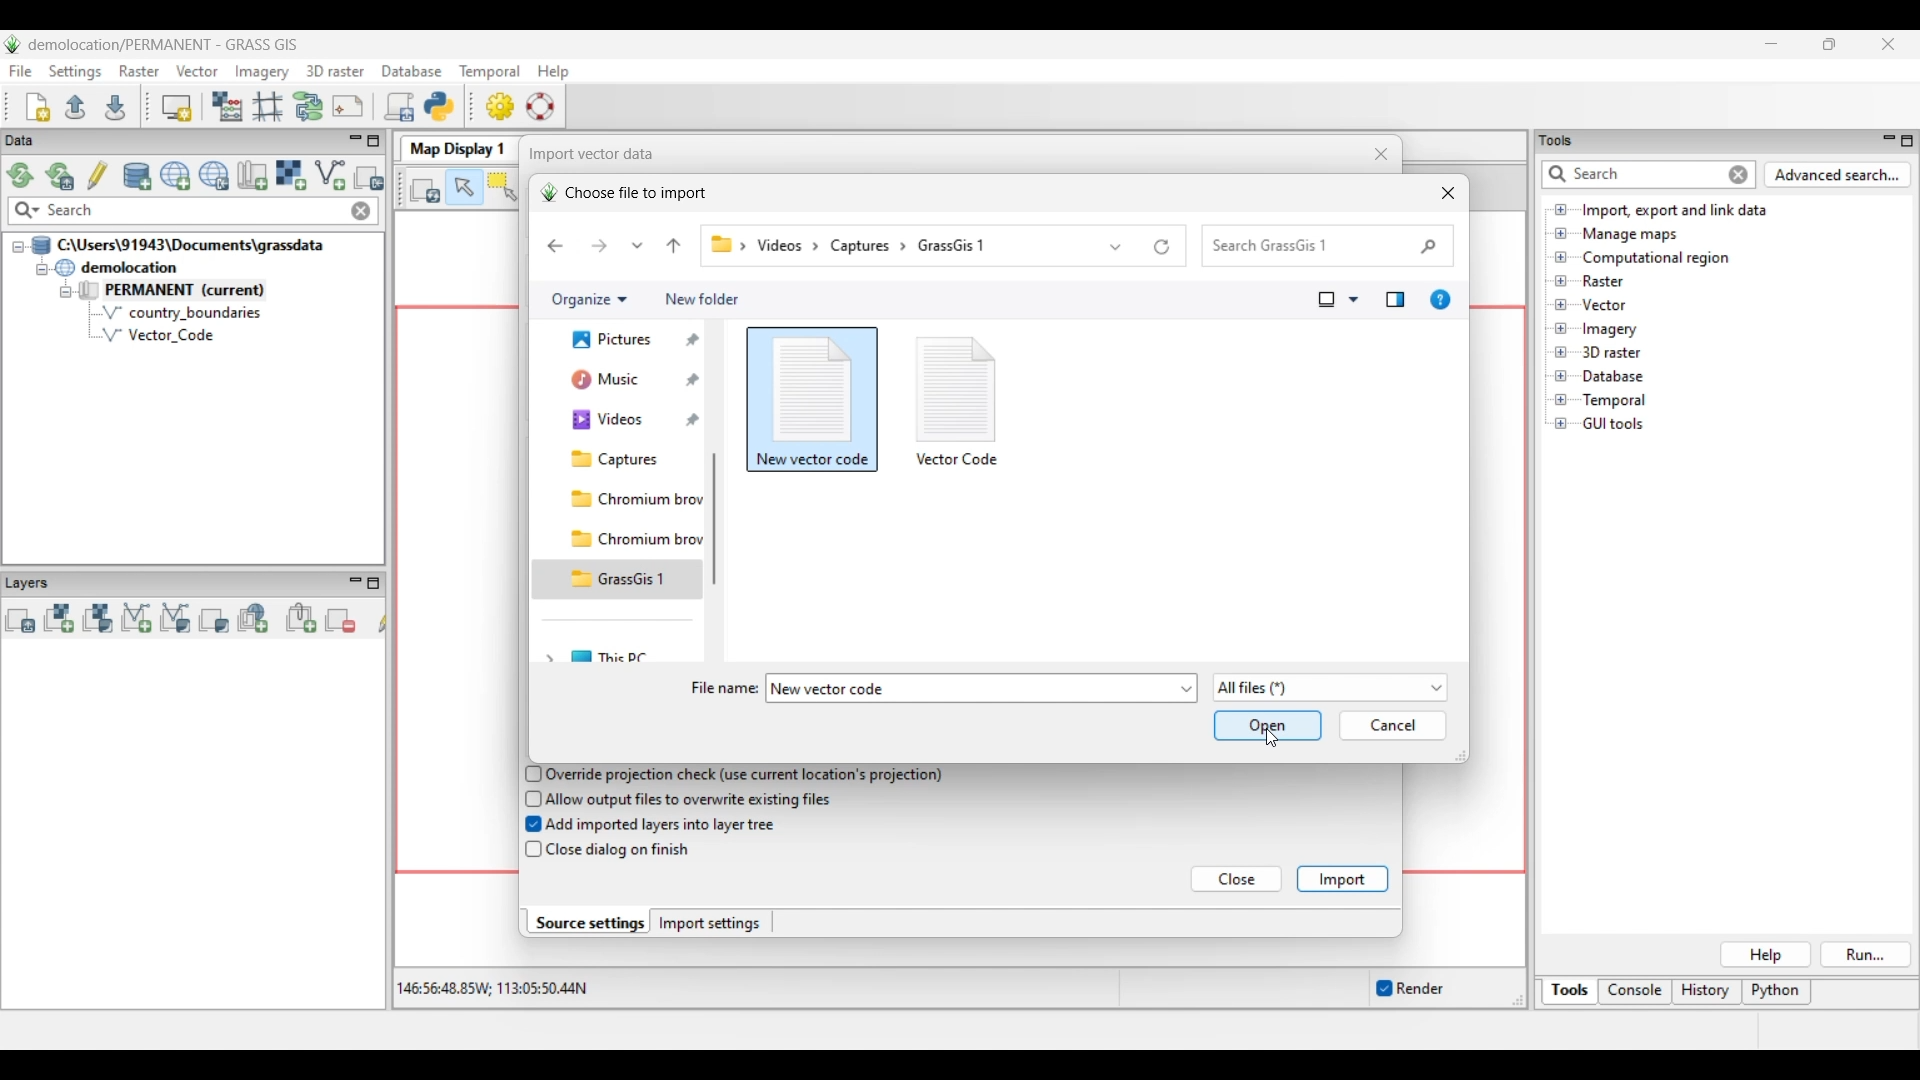 The height and width of the screenshot is (1080, 1920). What do you see at coordinates (1238, 880) in the screenshot?
I see `Close` at bounding box center [1238, 880].